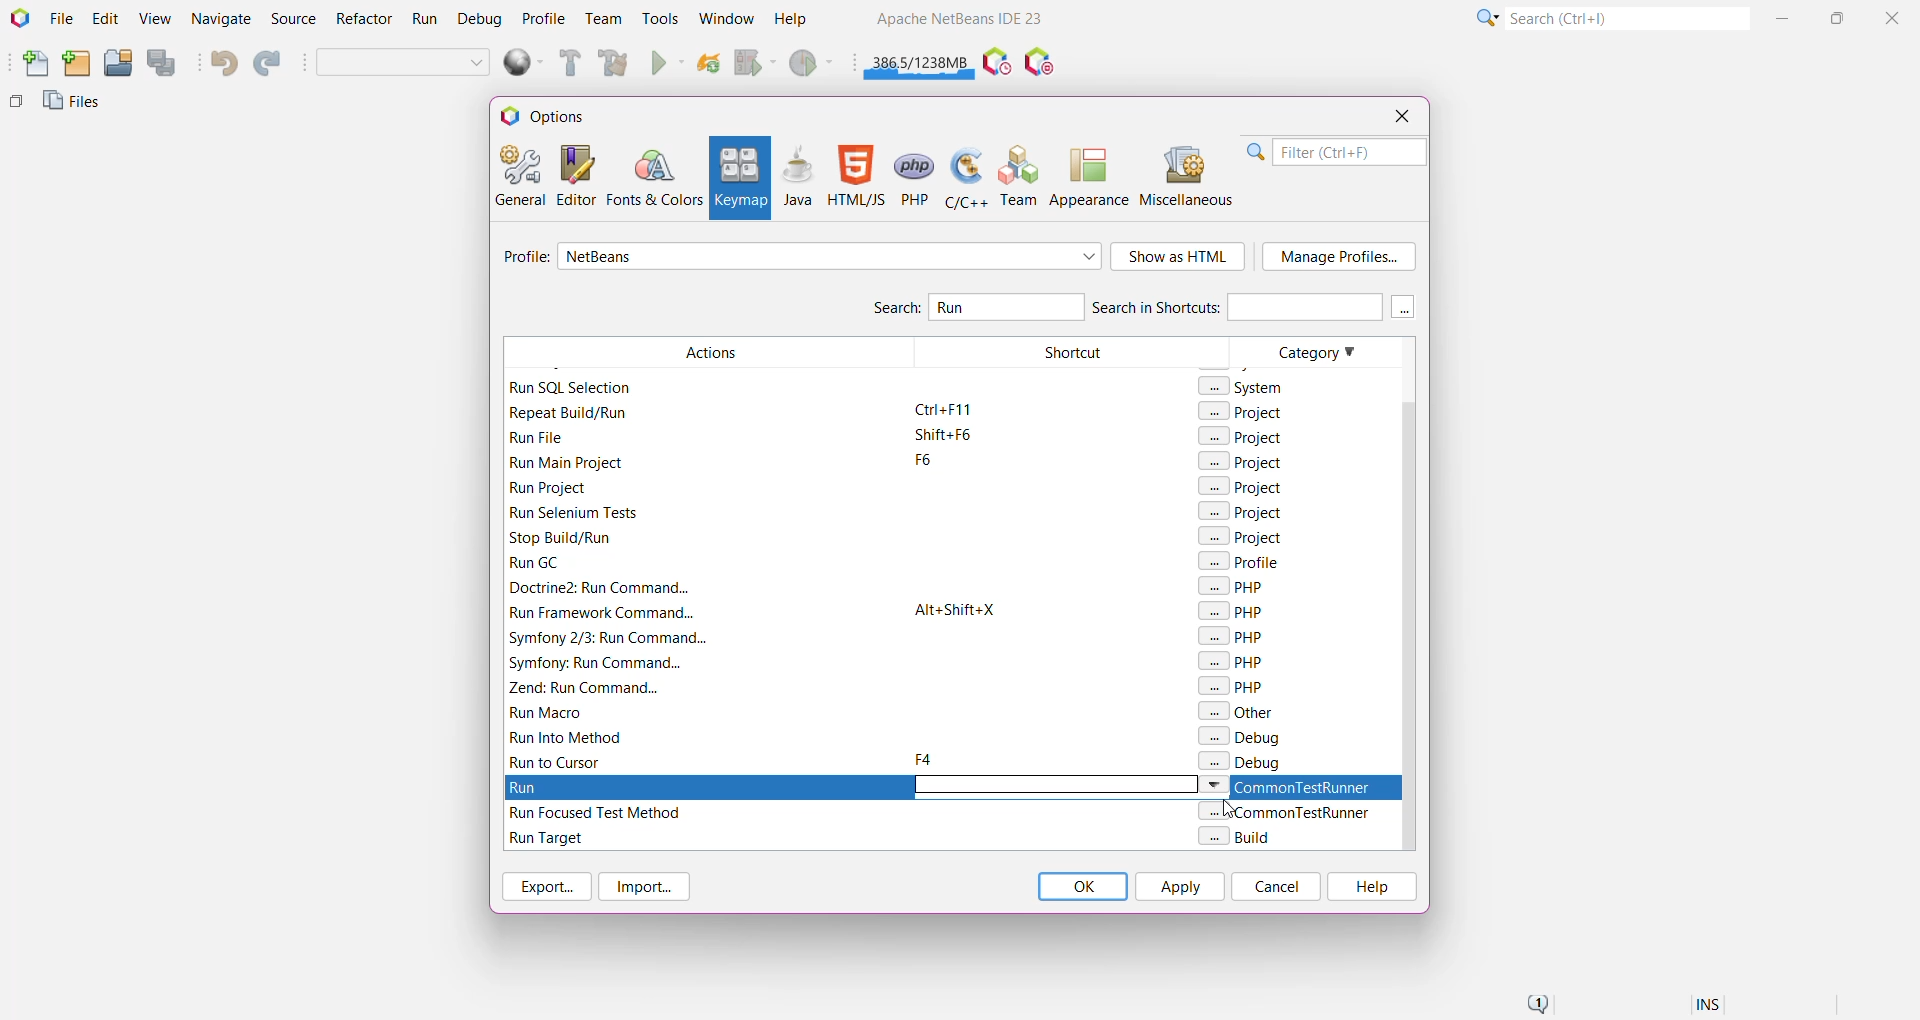 This screenshot has width=1920, height=1020. I want to click on More keys, so click(1404, 307).